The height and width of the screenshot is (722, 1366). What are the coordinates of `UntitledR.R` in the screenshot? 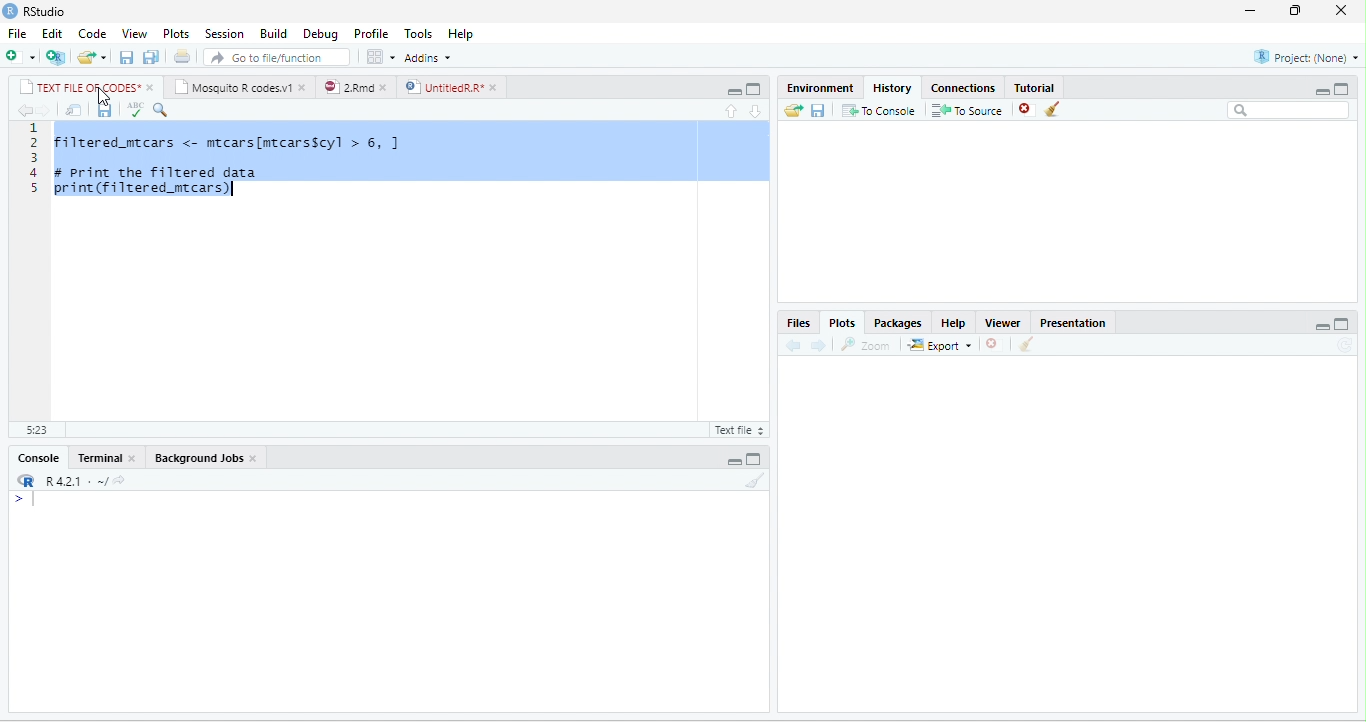 It's located at (441, 87).